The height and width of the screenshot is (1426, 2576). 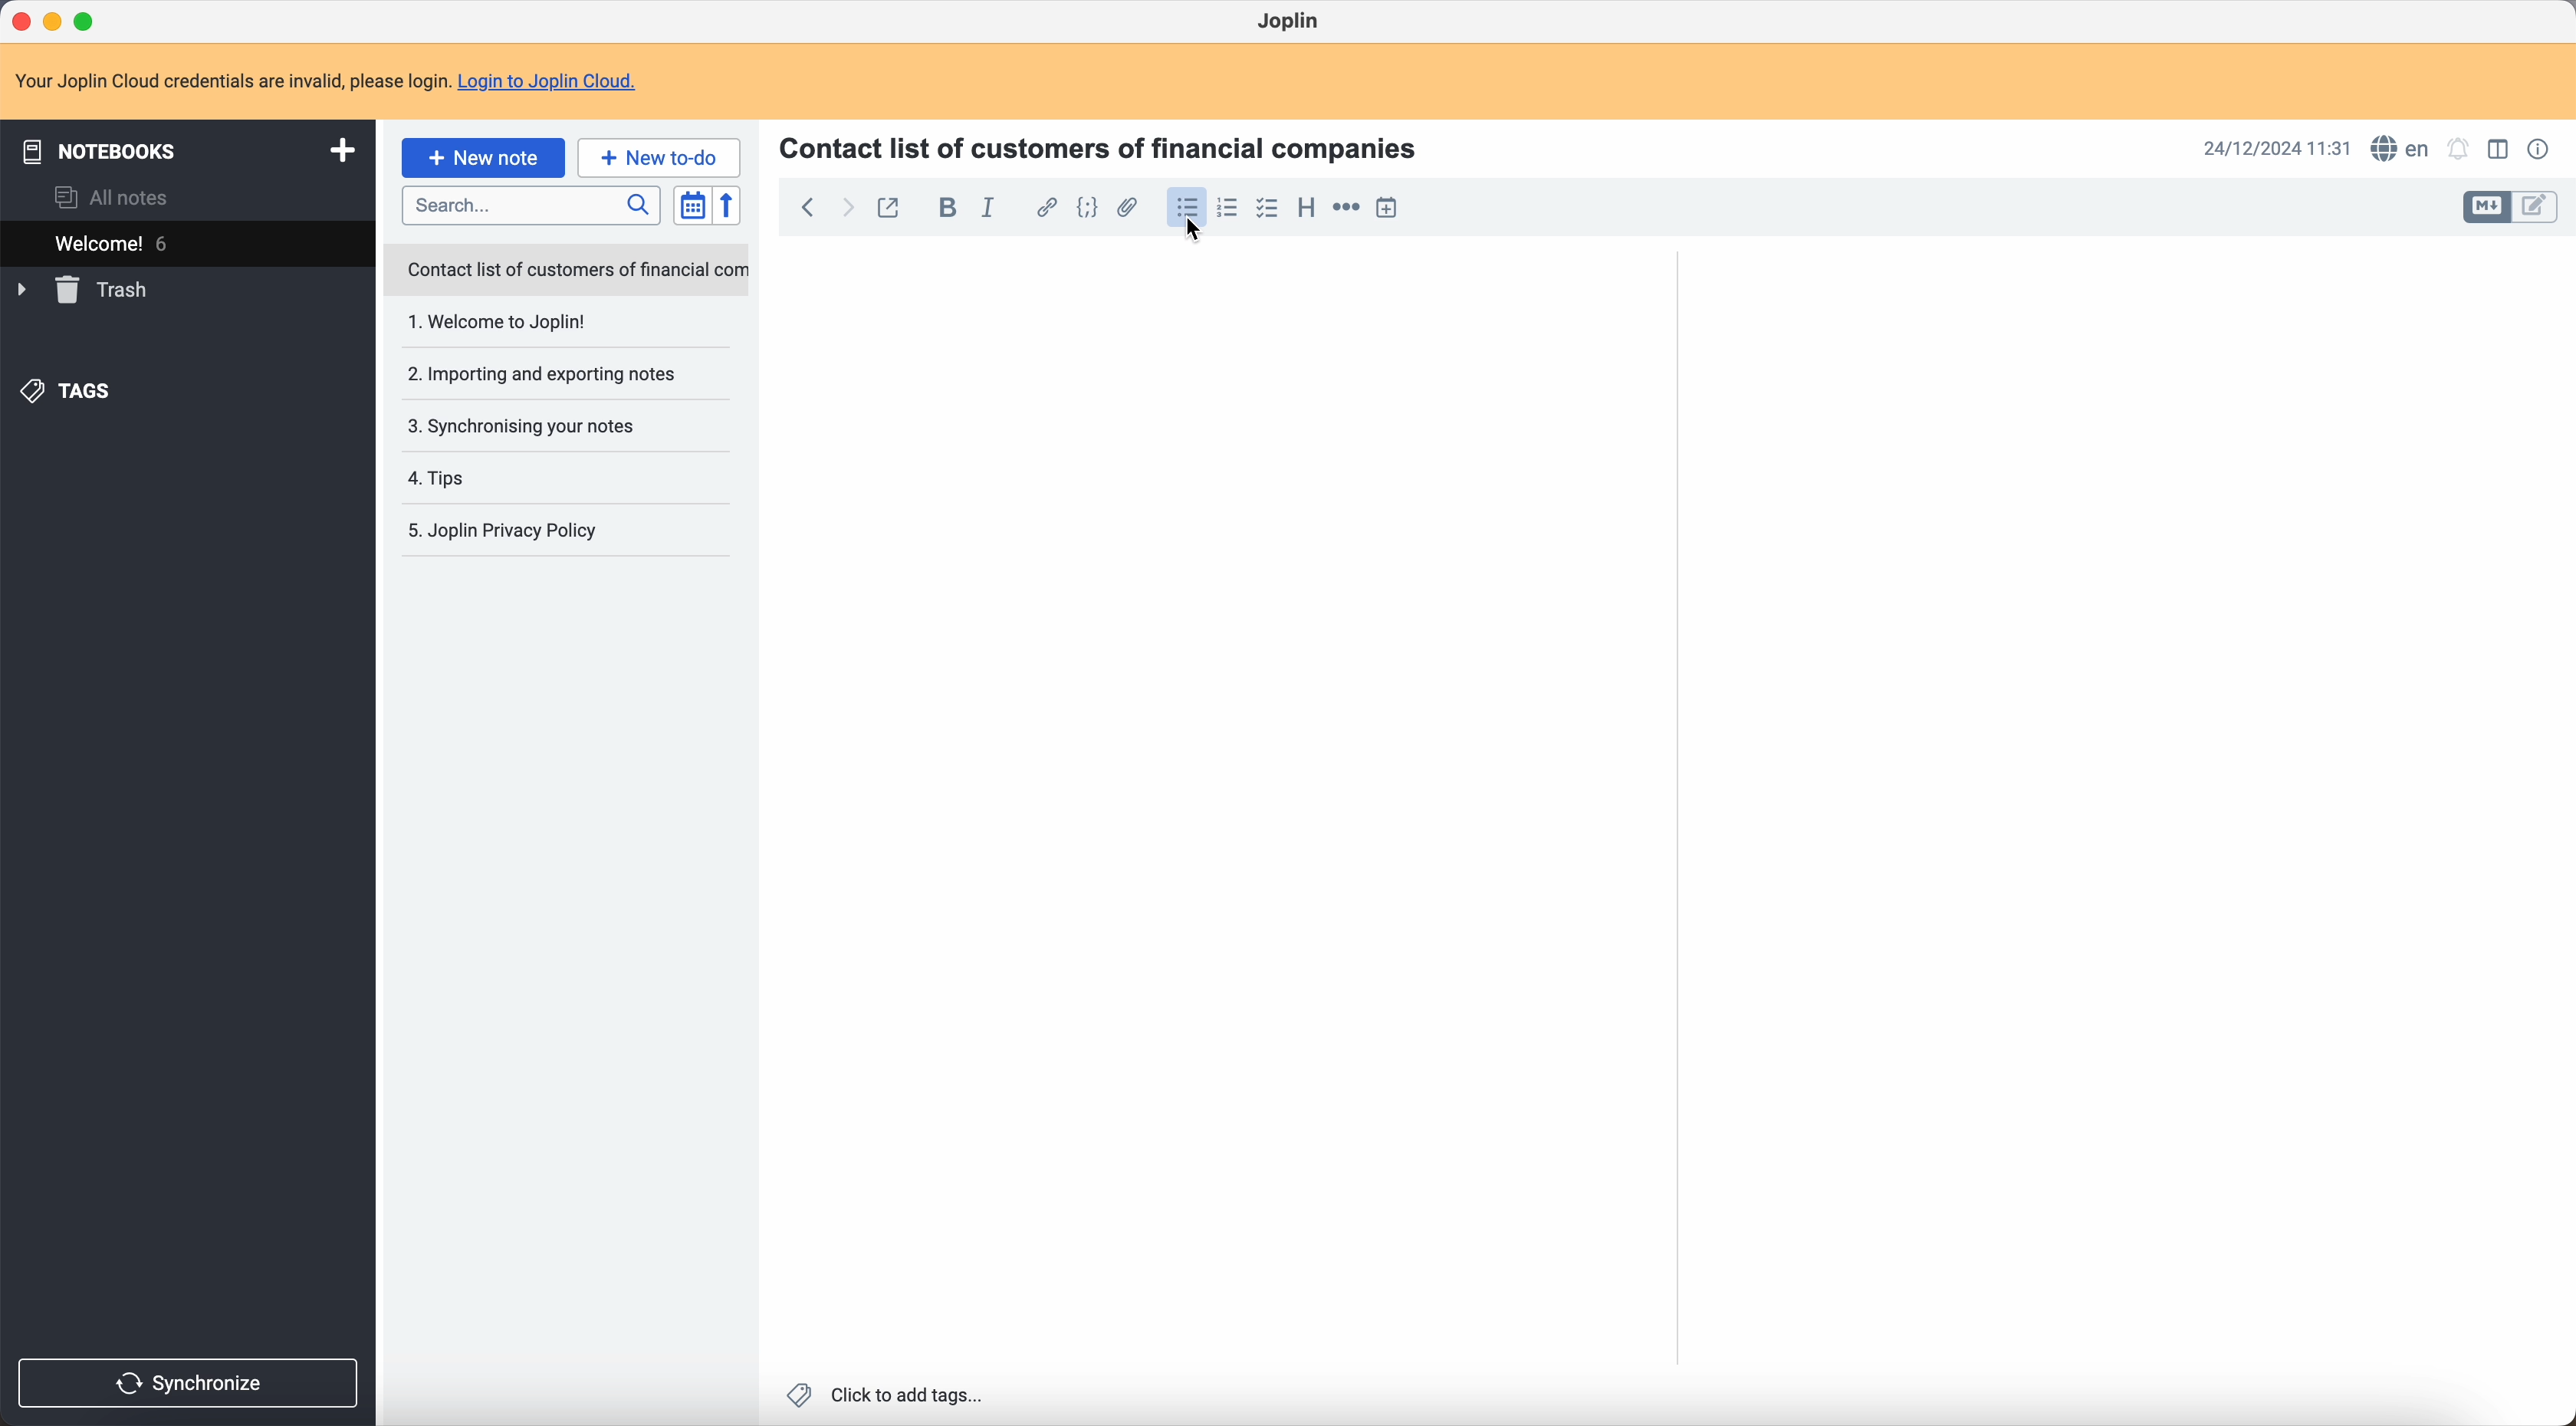 I want to click on minimize, so click(x=53, y=20).